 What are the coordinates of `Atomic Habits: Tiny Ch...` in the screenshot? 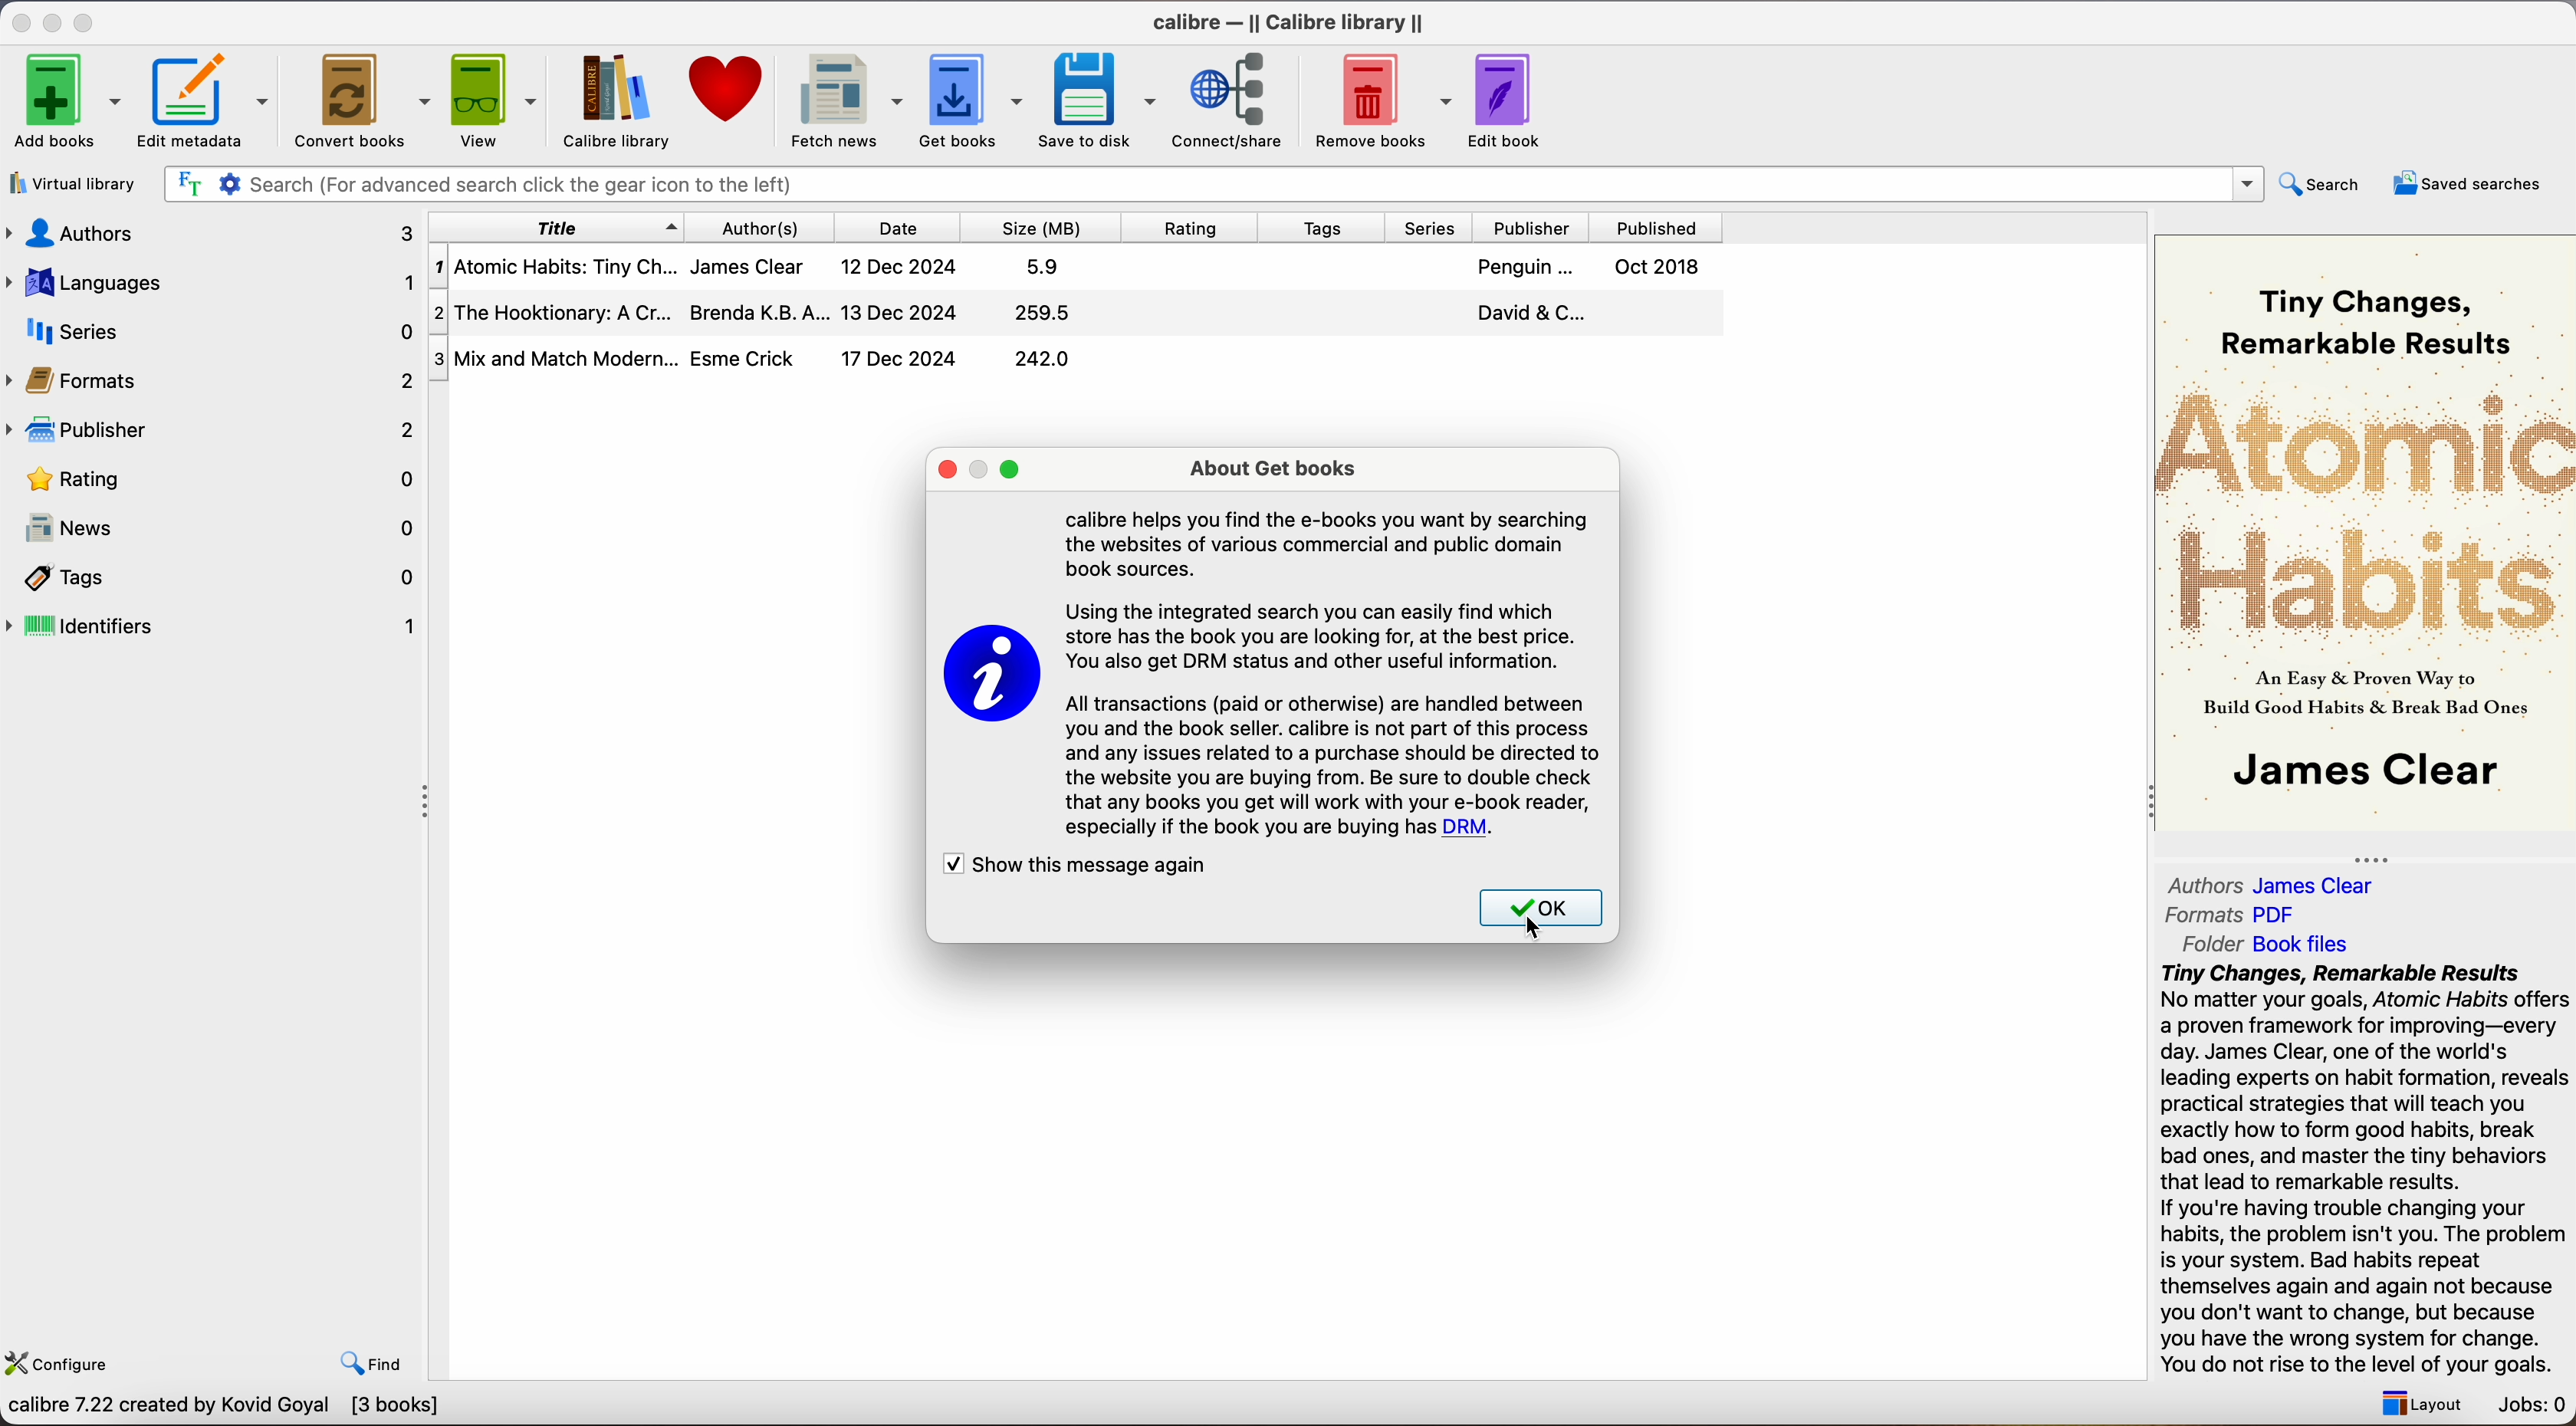 It's located at (554, 268).